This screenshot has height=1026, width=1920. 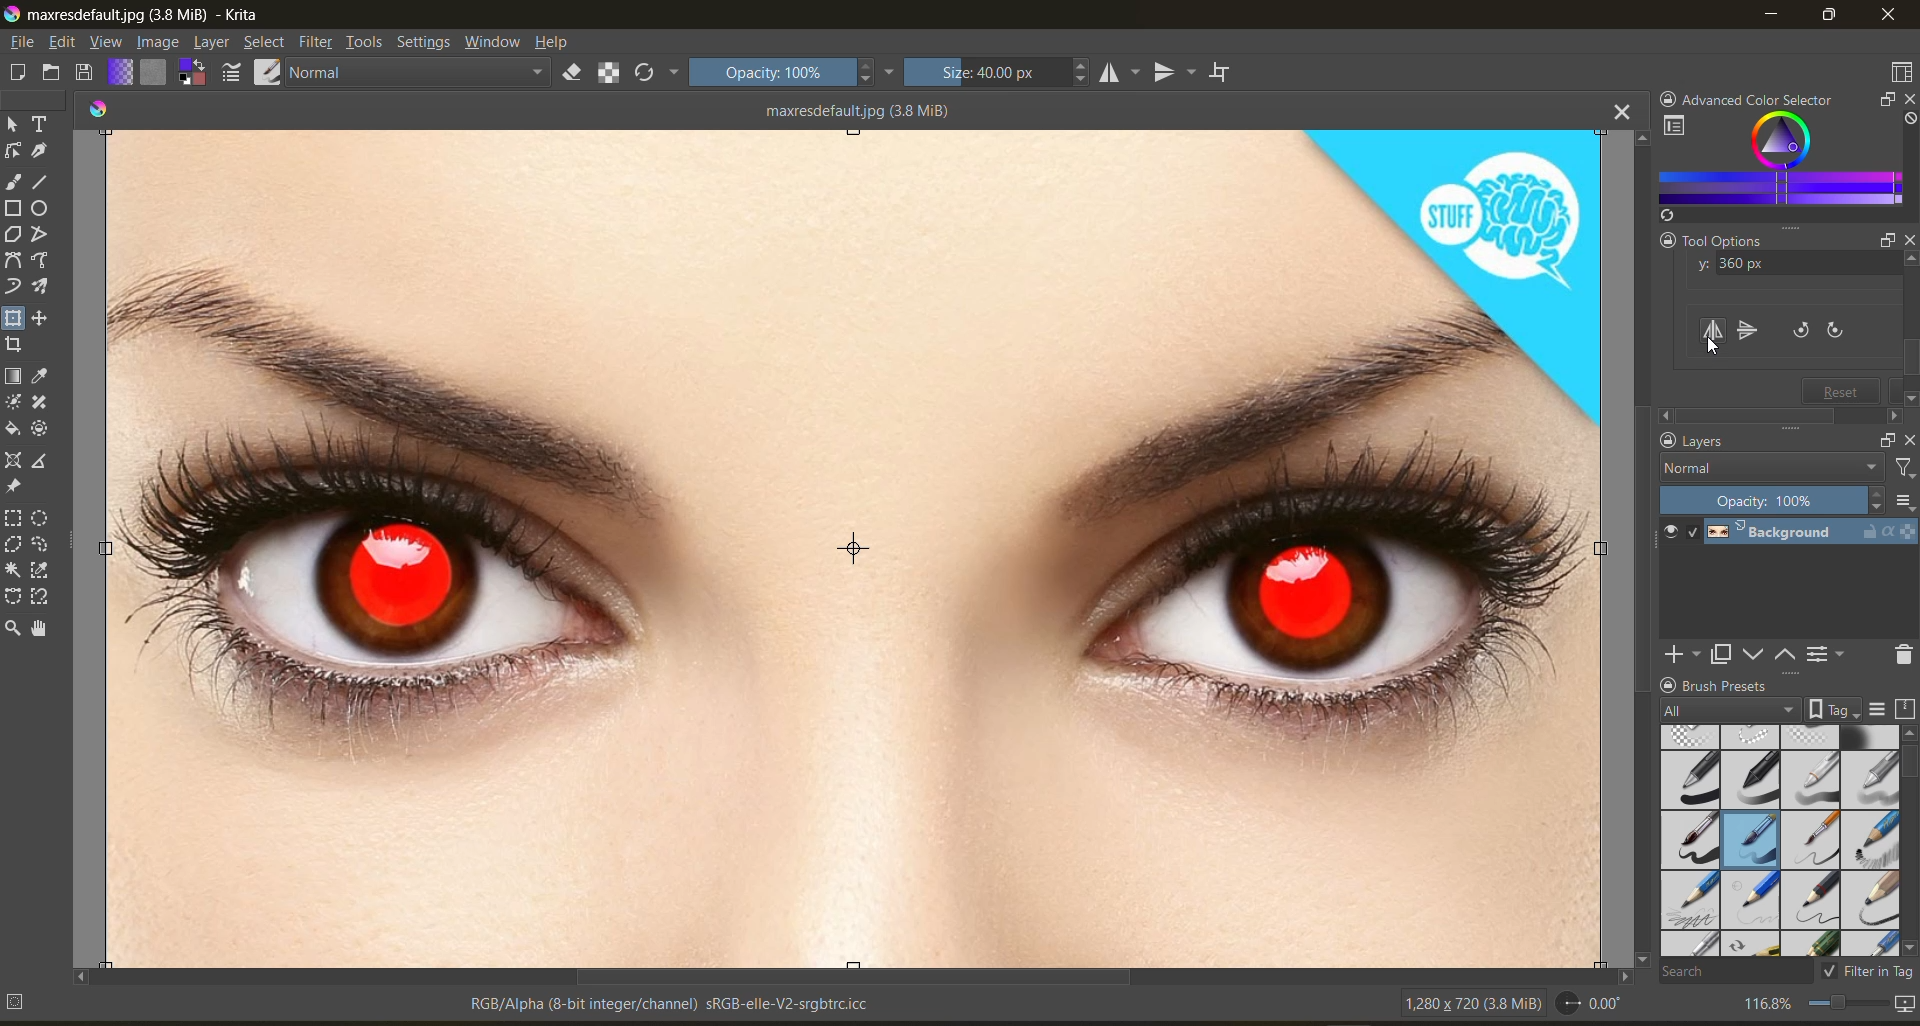 What do you see at coordinates (12, 428) in the screenshot?
I see `tool` at bounding box center [12, 428].